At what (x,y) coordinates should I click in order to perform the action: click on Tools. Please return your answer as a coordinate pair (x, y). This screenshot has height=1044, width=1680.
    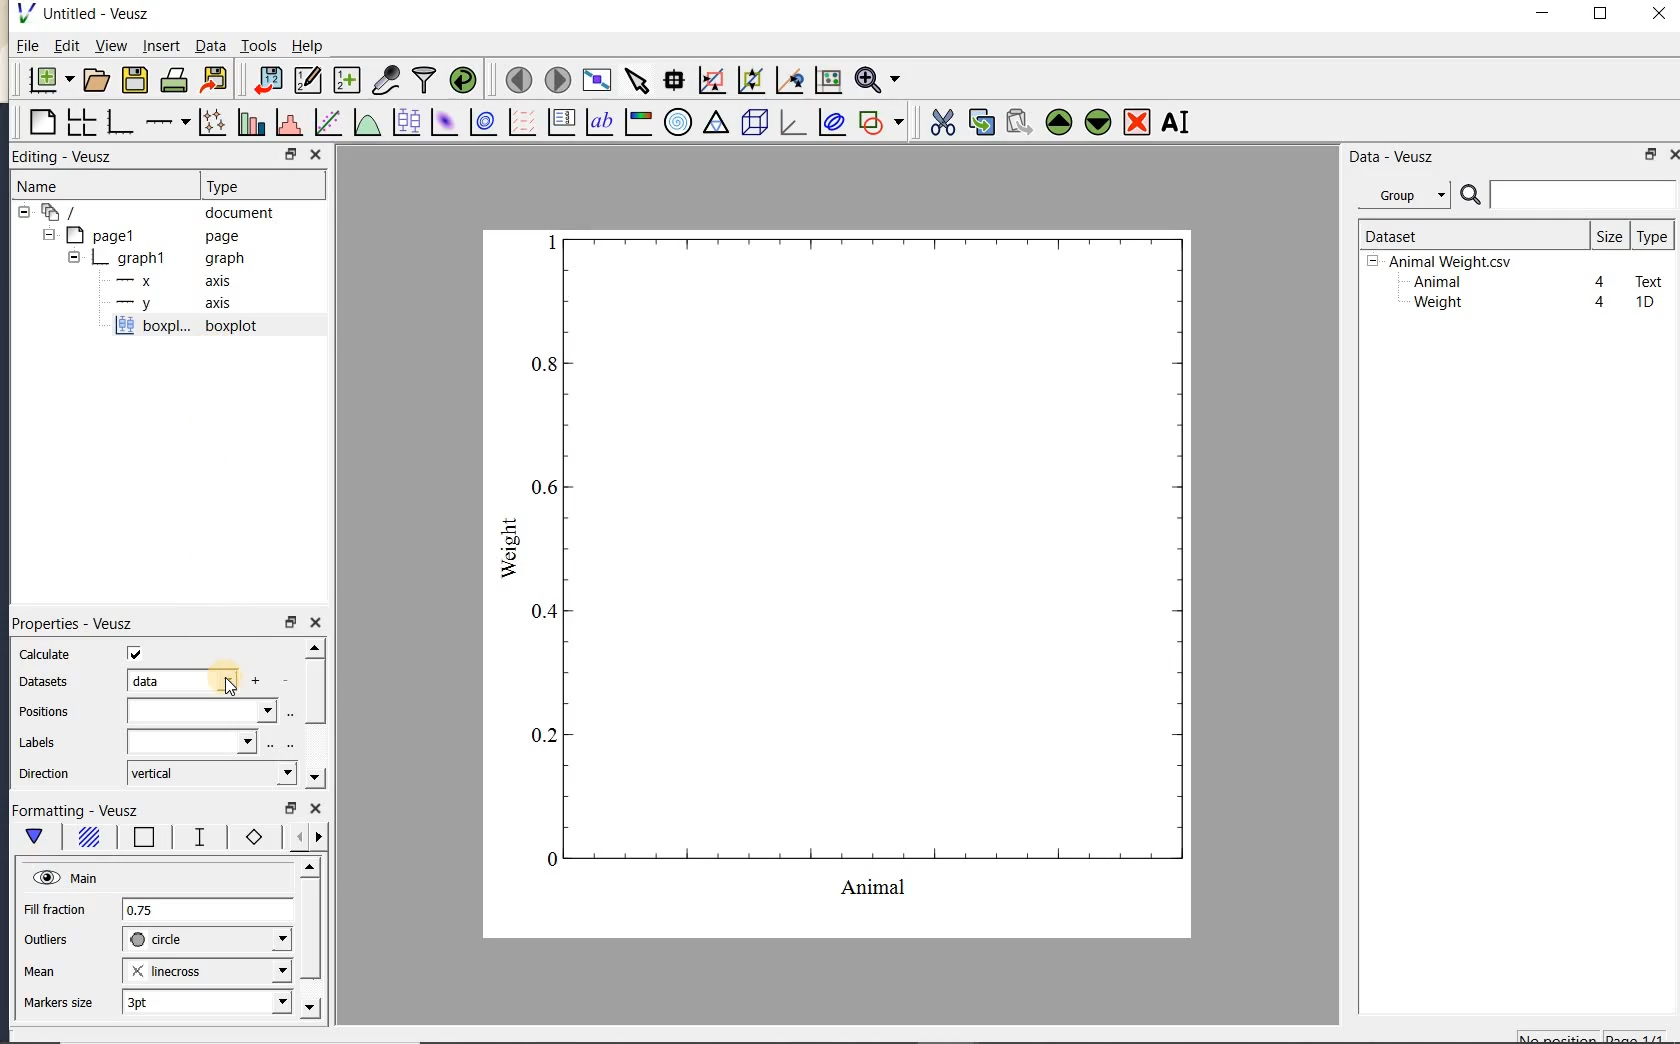
    Looking at the image, I should click on (260, 44).